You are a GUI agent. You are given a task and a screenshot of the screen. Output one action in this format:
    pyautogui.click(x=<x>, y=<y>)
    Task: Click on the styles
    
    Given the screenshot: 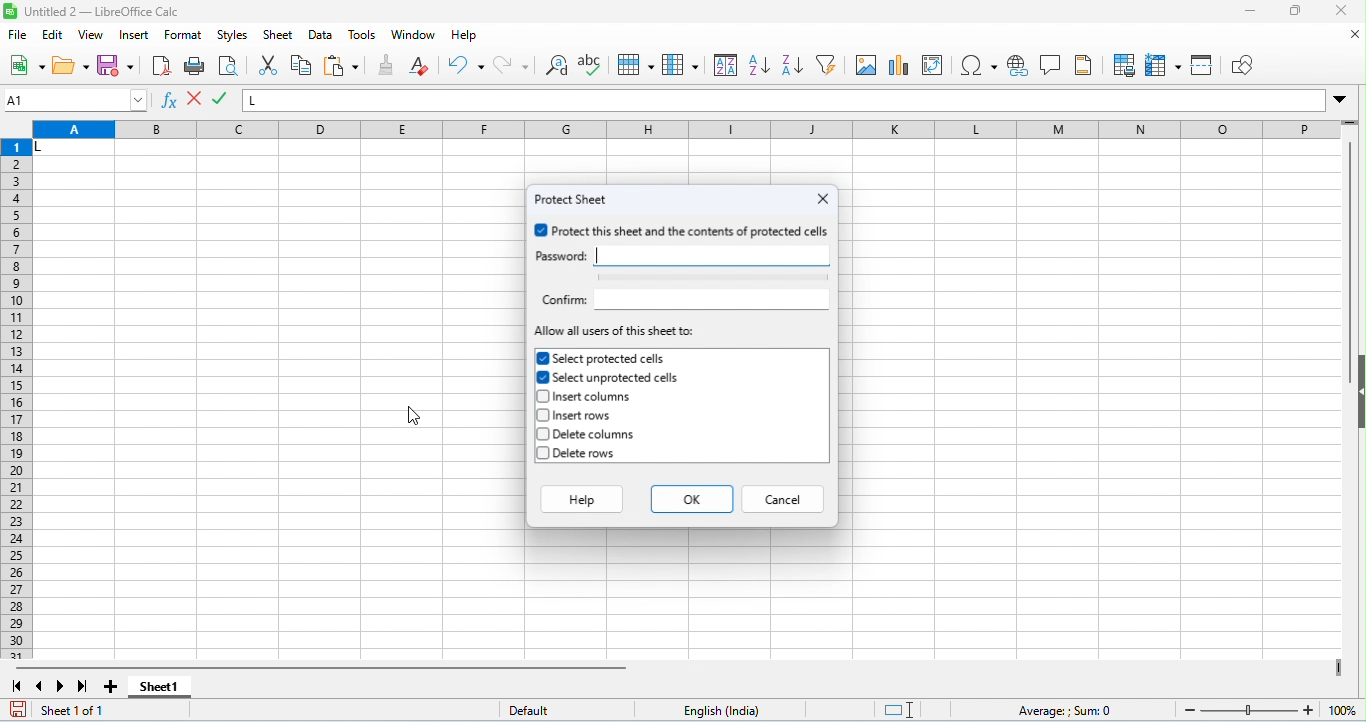 What is the action you would take?
    pyautogui.click(x=233, y=36)
    